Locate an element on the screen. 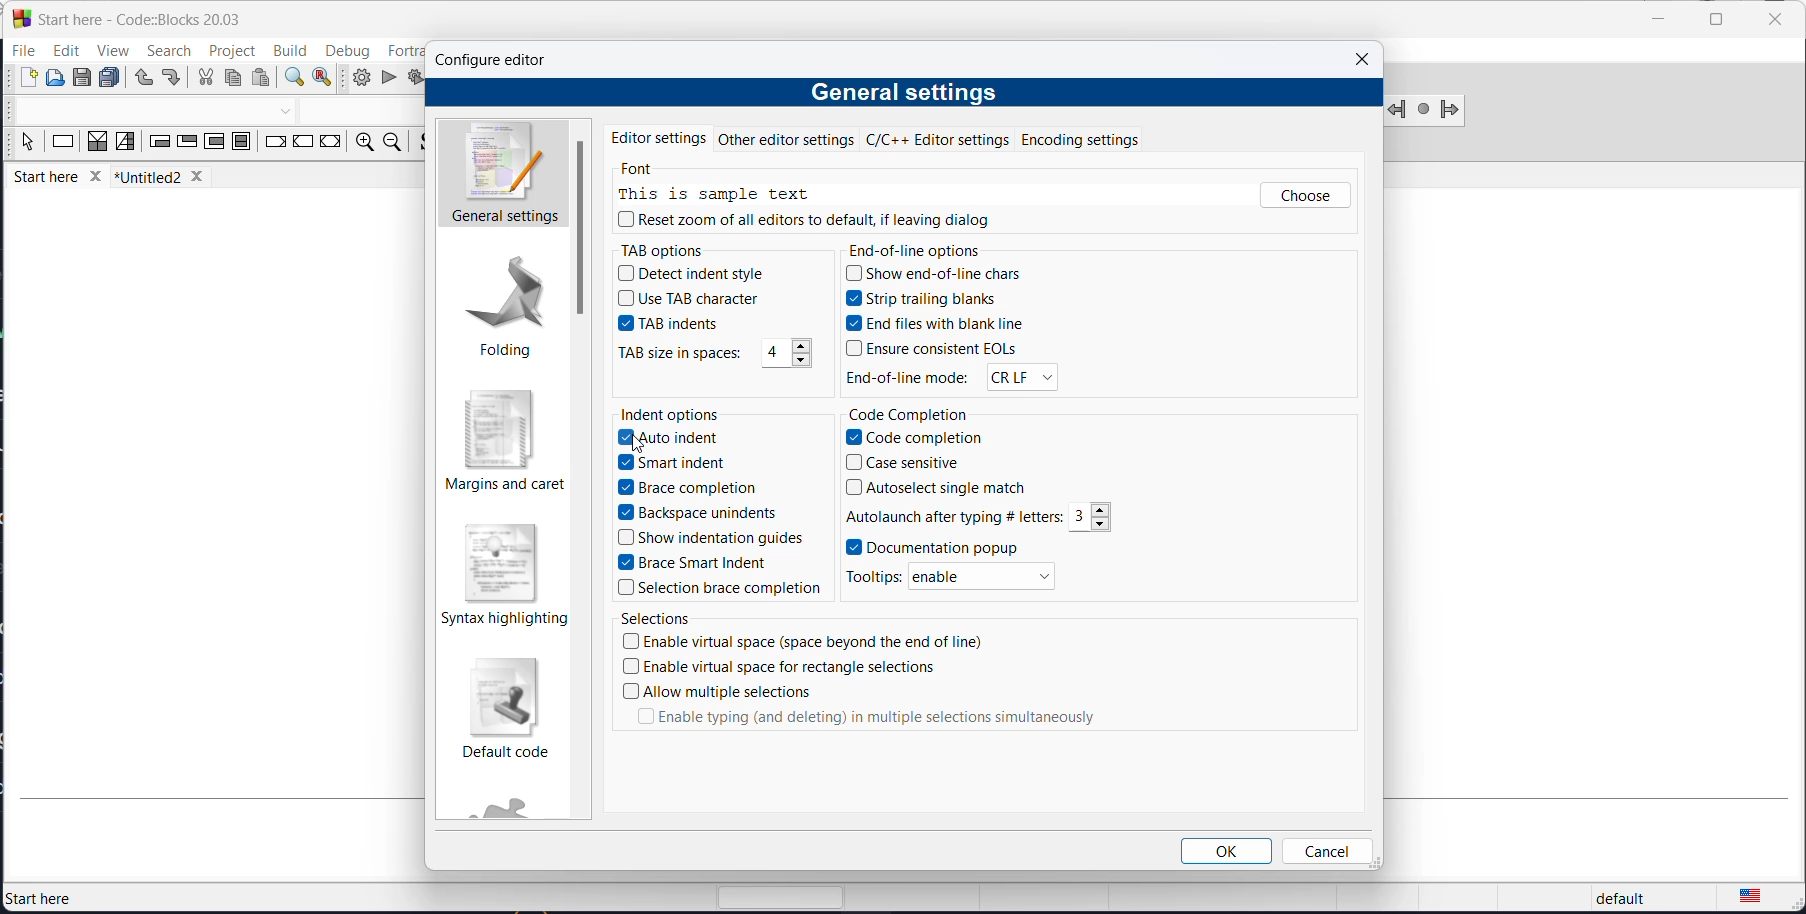 The image size is (1806, 914). case sensitive  is located at coordinates (914, 462).